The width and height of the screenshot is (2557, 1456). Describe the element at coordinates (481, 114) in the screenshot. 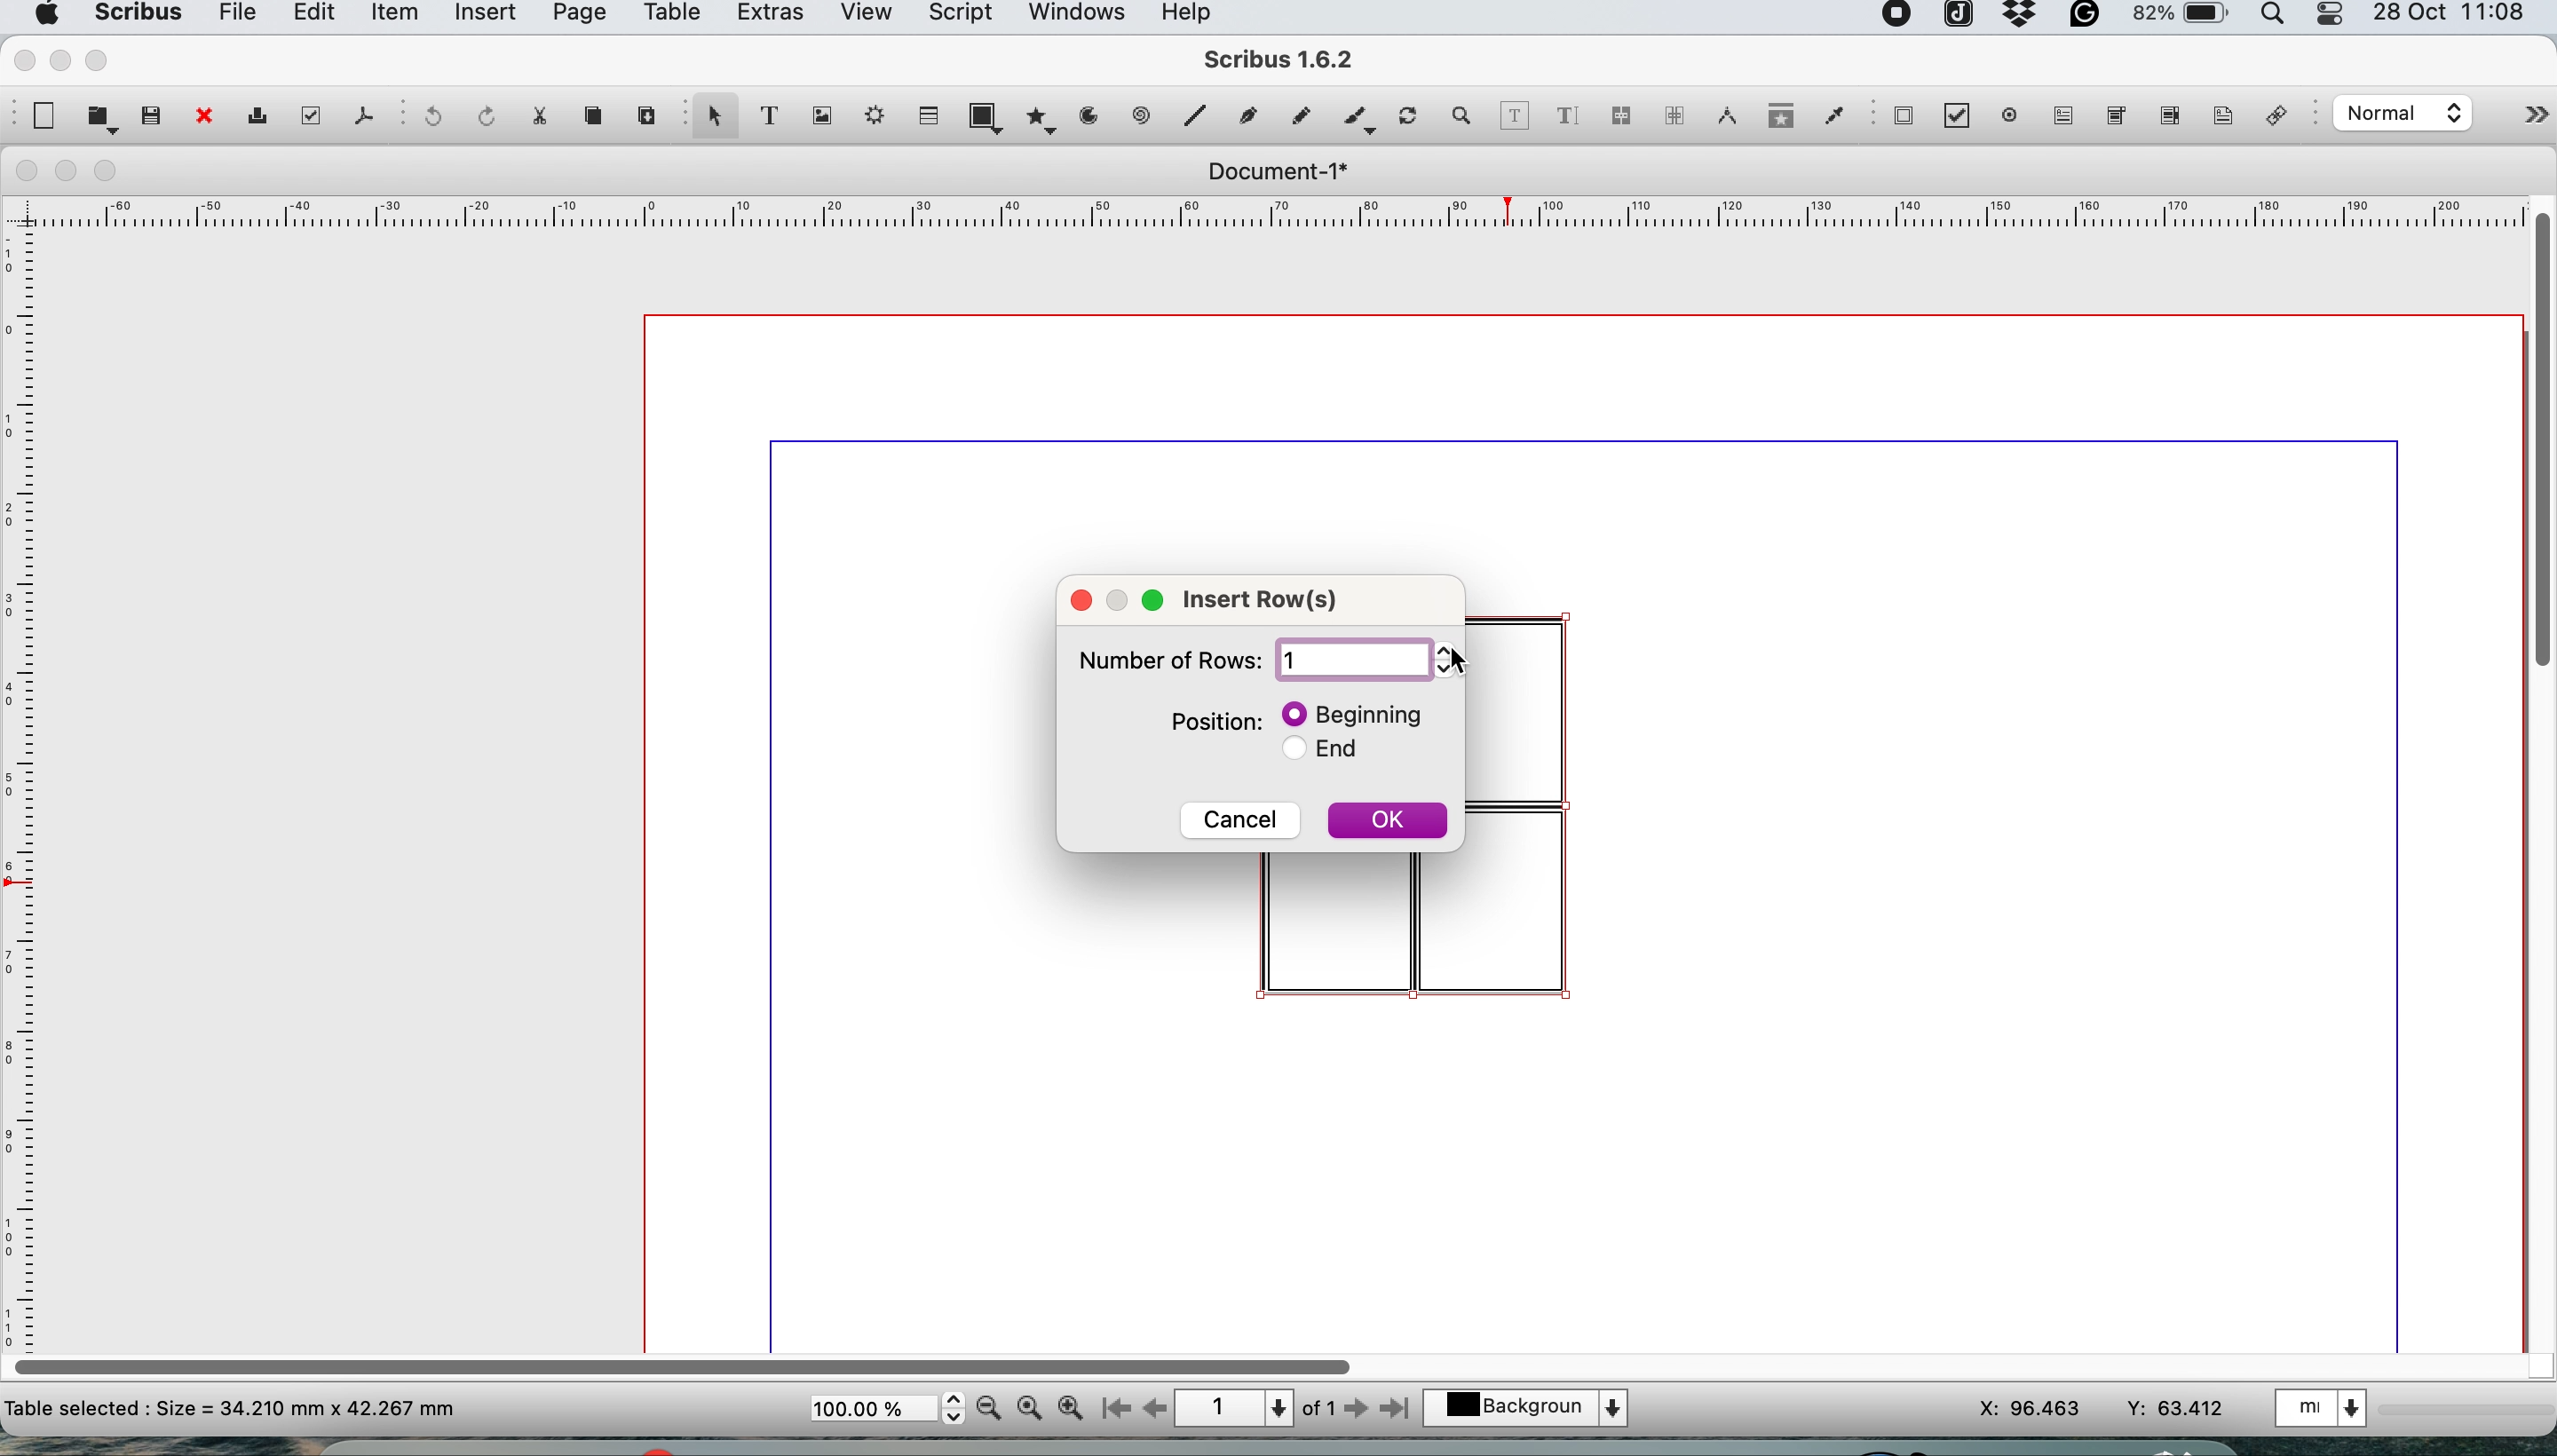

I see `redo` at that location.